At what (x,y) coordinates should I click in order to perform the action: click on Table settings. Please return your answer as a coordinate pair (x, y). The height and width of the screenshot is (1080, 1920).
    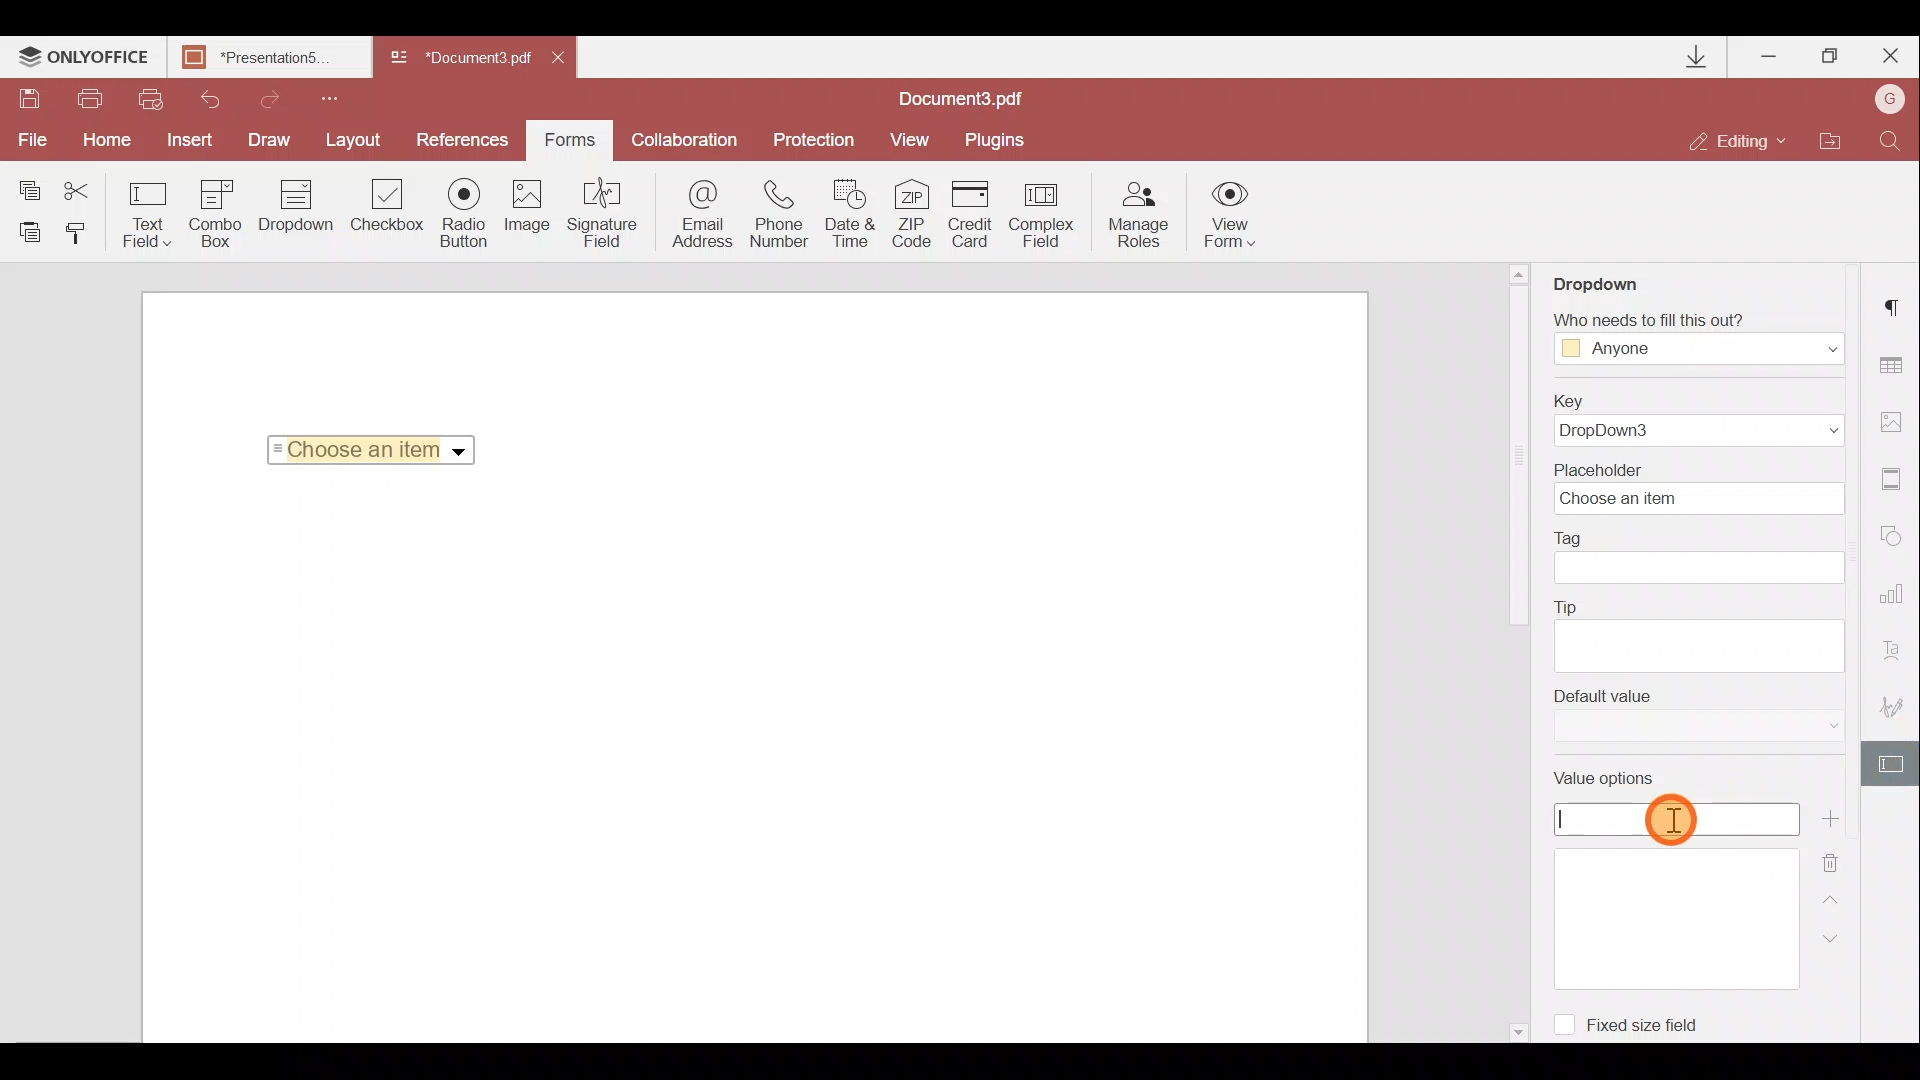
    Looking at the image, I should click on (1900, 365).